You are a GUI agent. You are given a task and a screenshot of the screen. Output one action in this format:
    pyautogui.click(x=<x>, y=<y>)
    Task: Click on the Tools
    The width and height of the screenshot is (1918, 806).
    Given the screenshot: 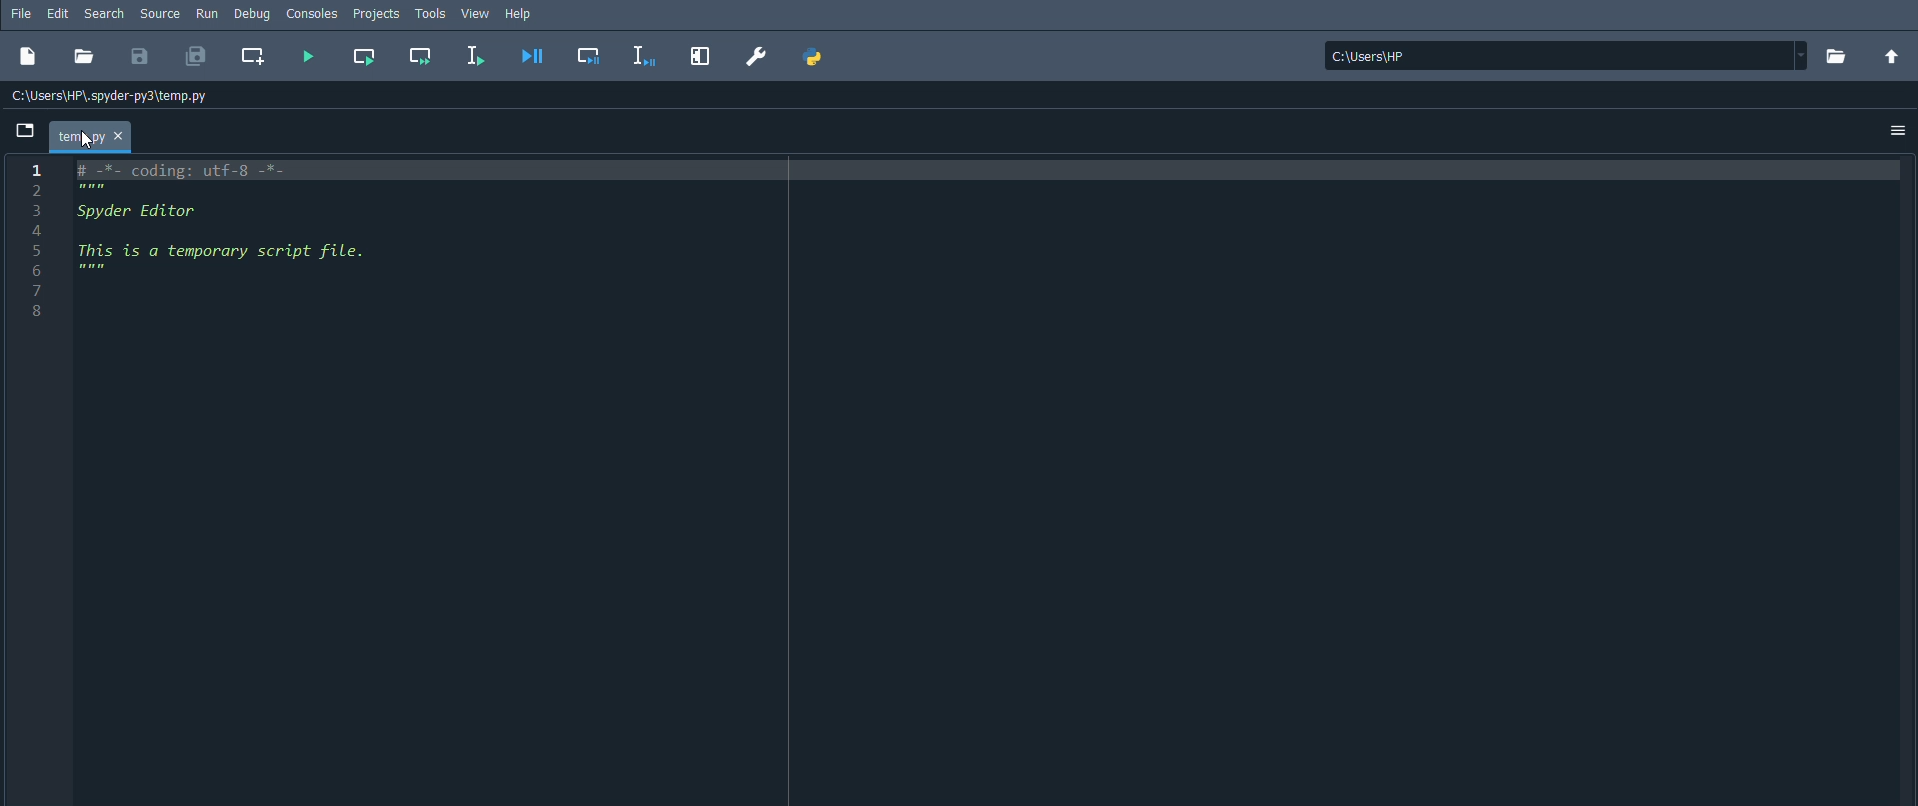 What is the action you would take?
    pyautogui.click(x=429, y=13)
    